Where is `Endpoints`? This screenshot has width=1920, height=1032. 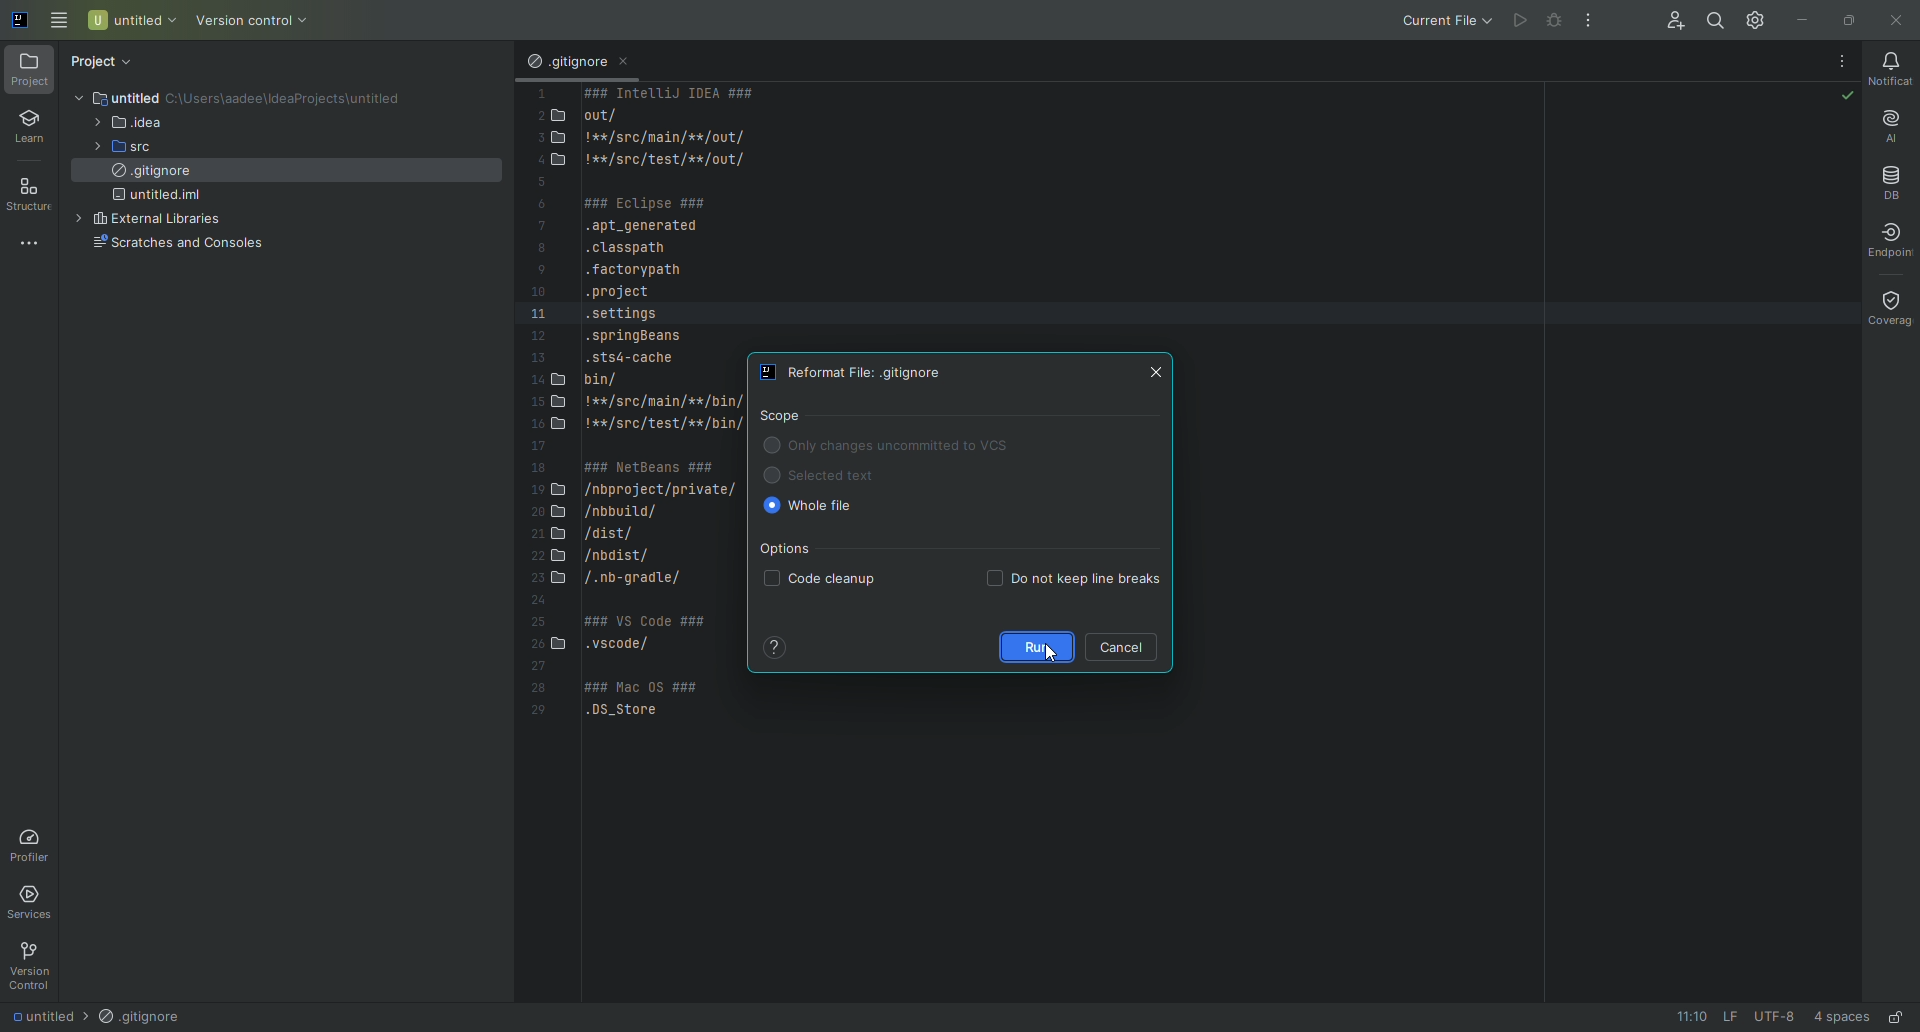 Endpoints is located at coordinates (1895, 241).